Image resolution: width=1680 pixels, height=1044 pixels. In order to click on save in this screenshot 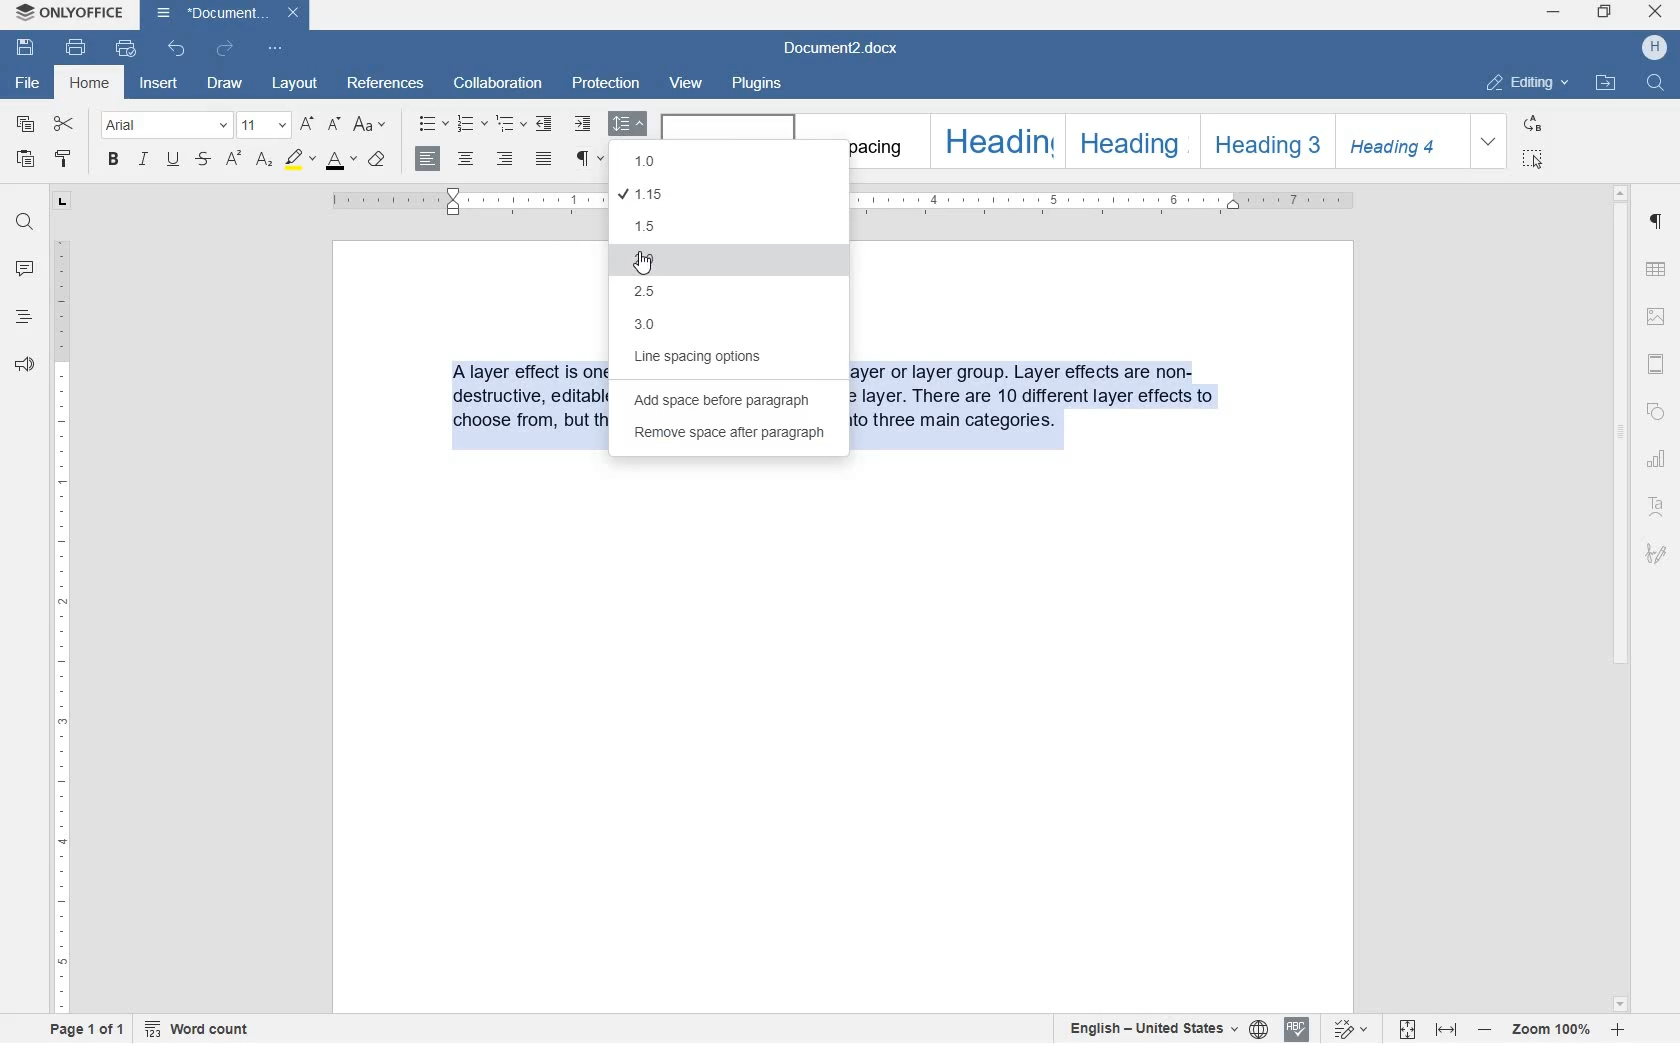, I will do `click(26, 49)`.